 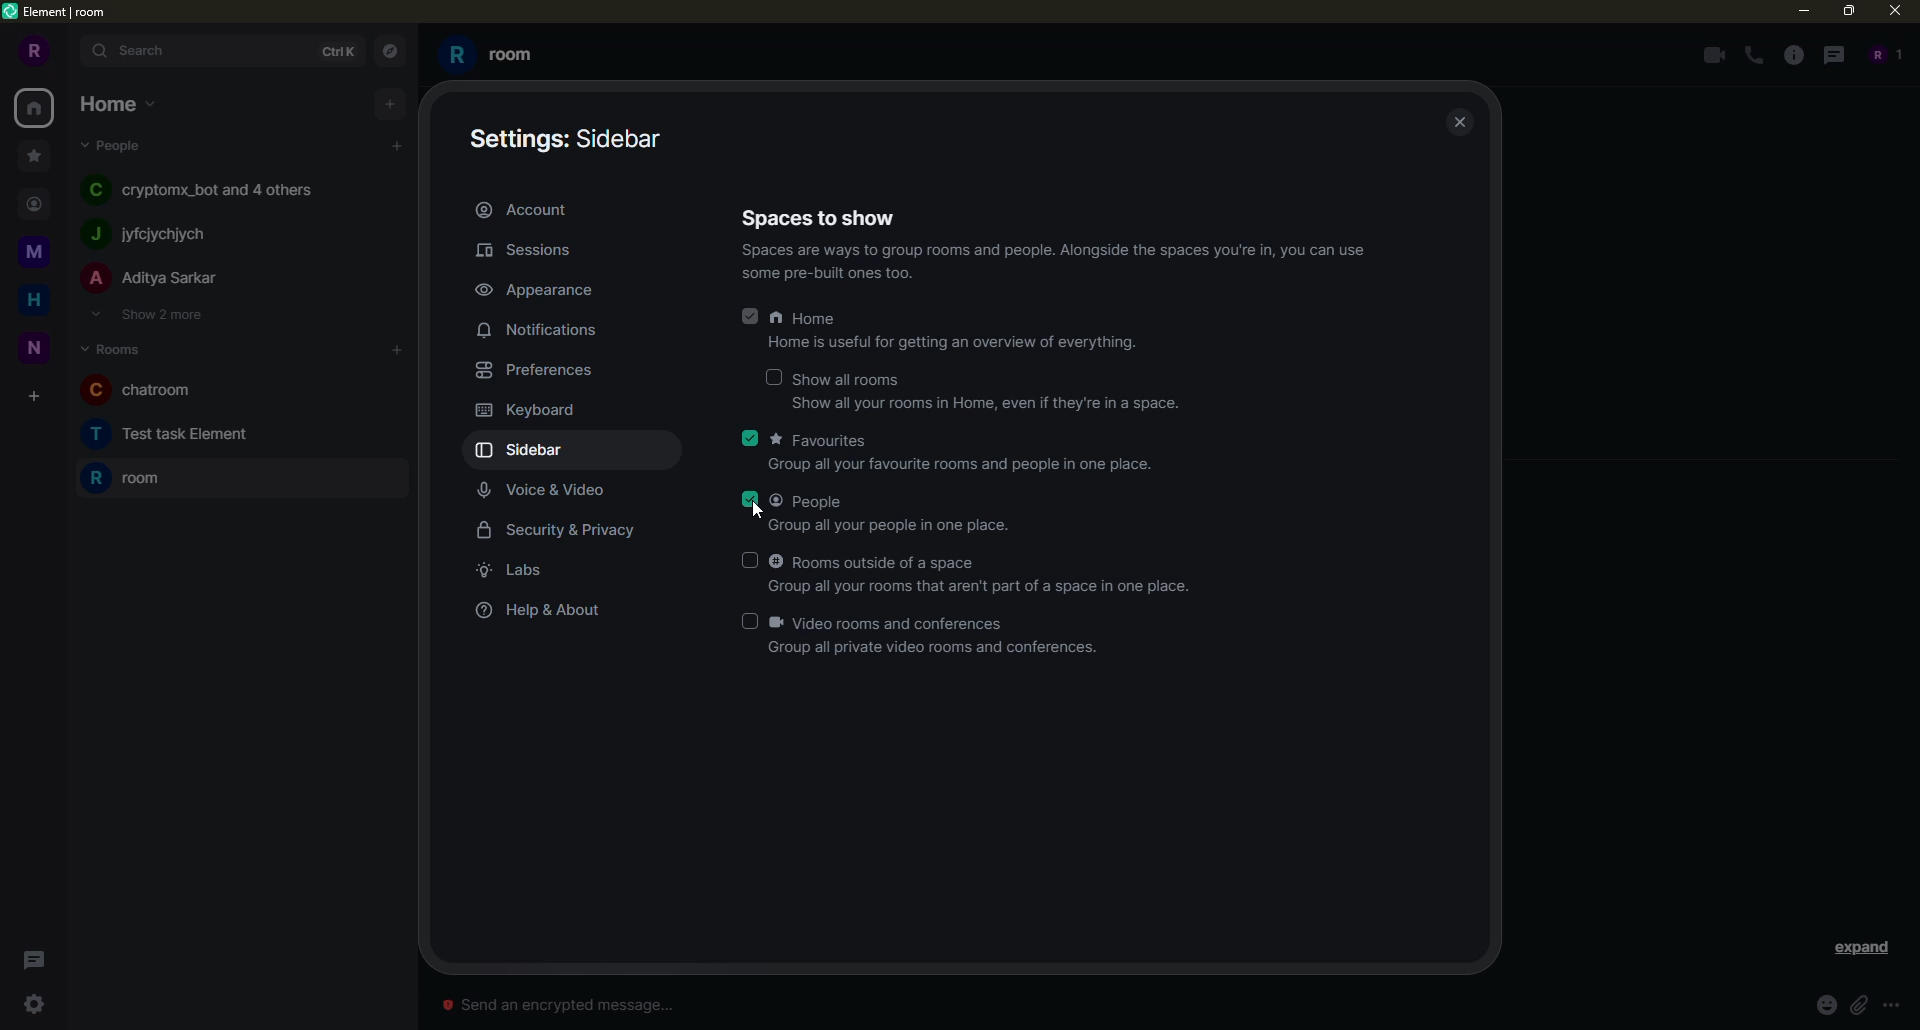 I want to click on add, so click(x=397, y=350).